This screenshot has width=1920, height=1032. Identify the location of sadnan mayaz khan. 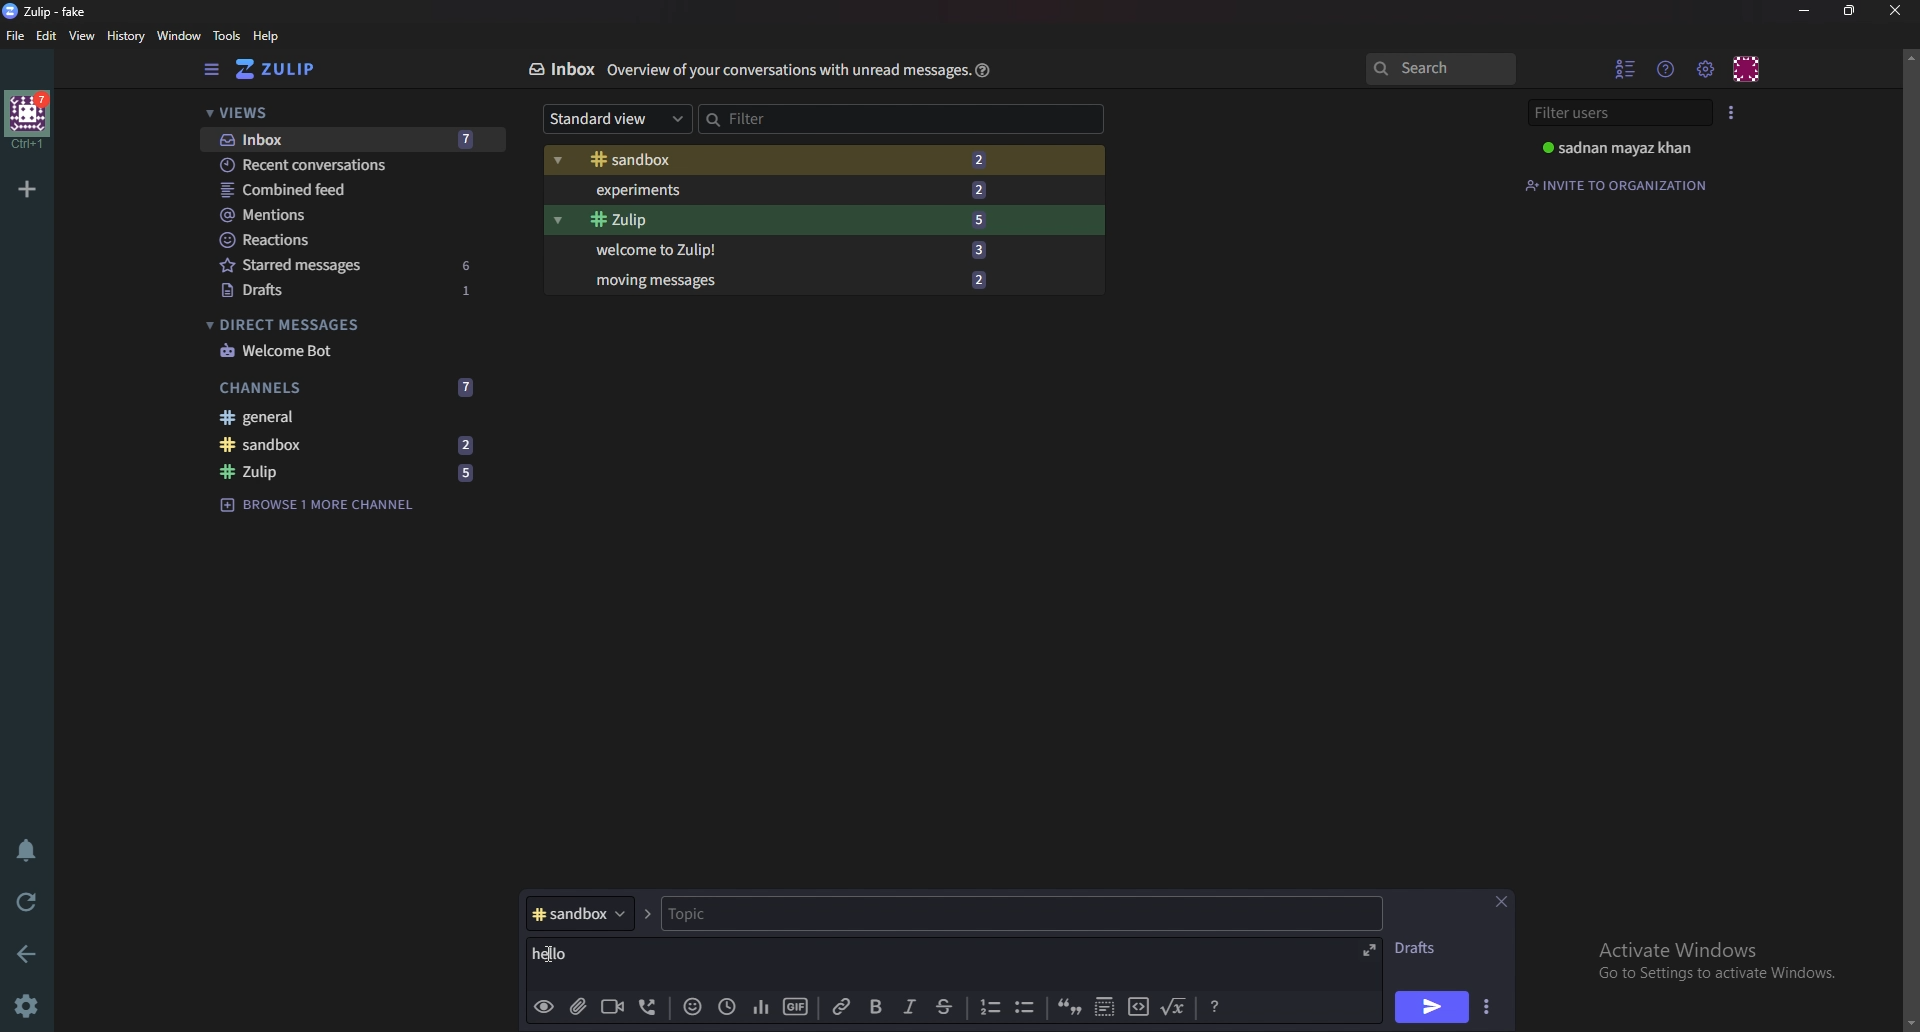
(1625, 147).